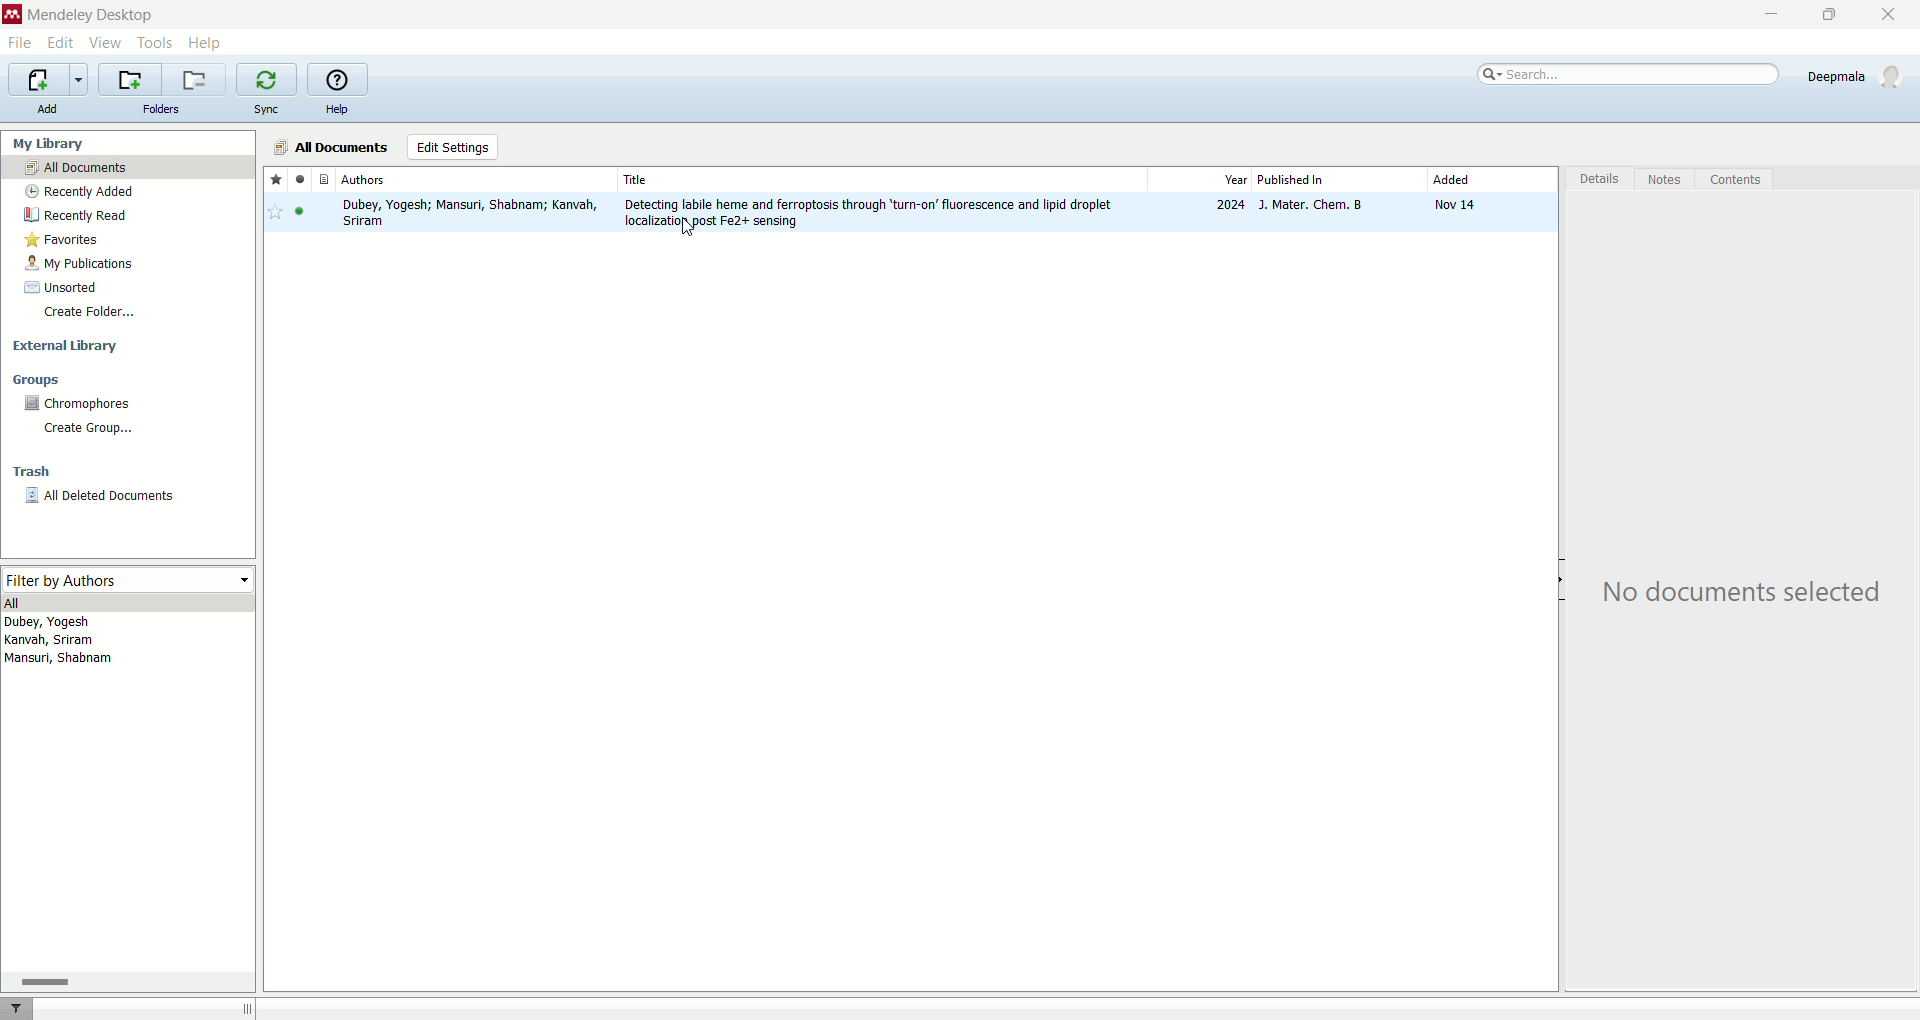  Describe the element at coordinates (1597, 180) in the screenshot. I see `detail` at that location.